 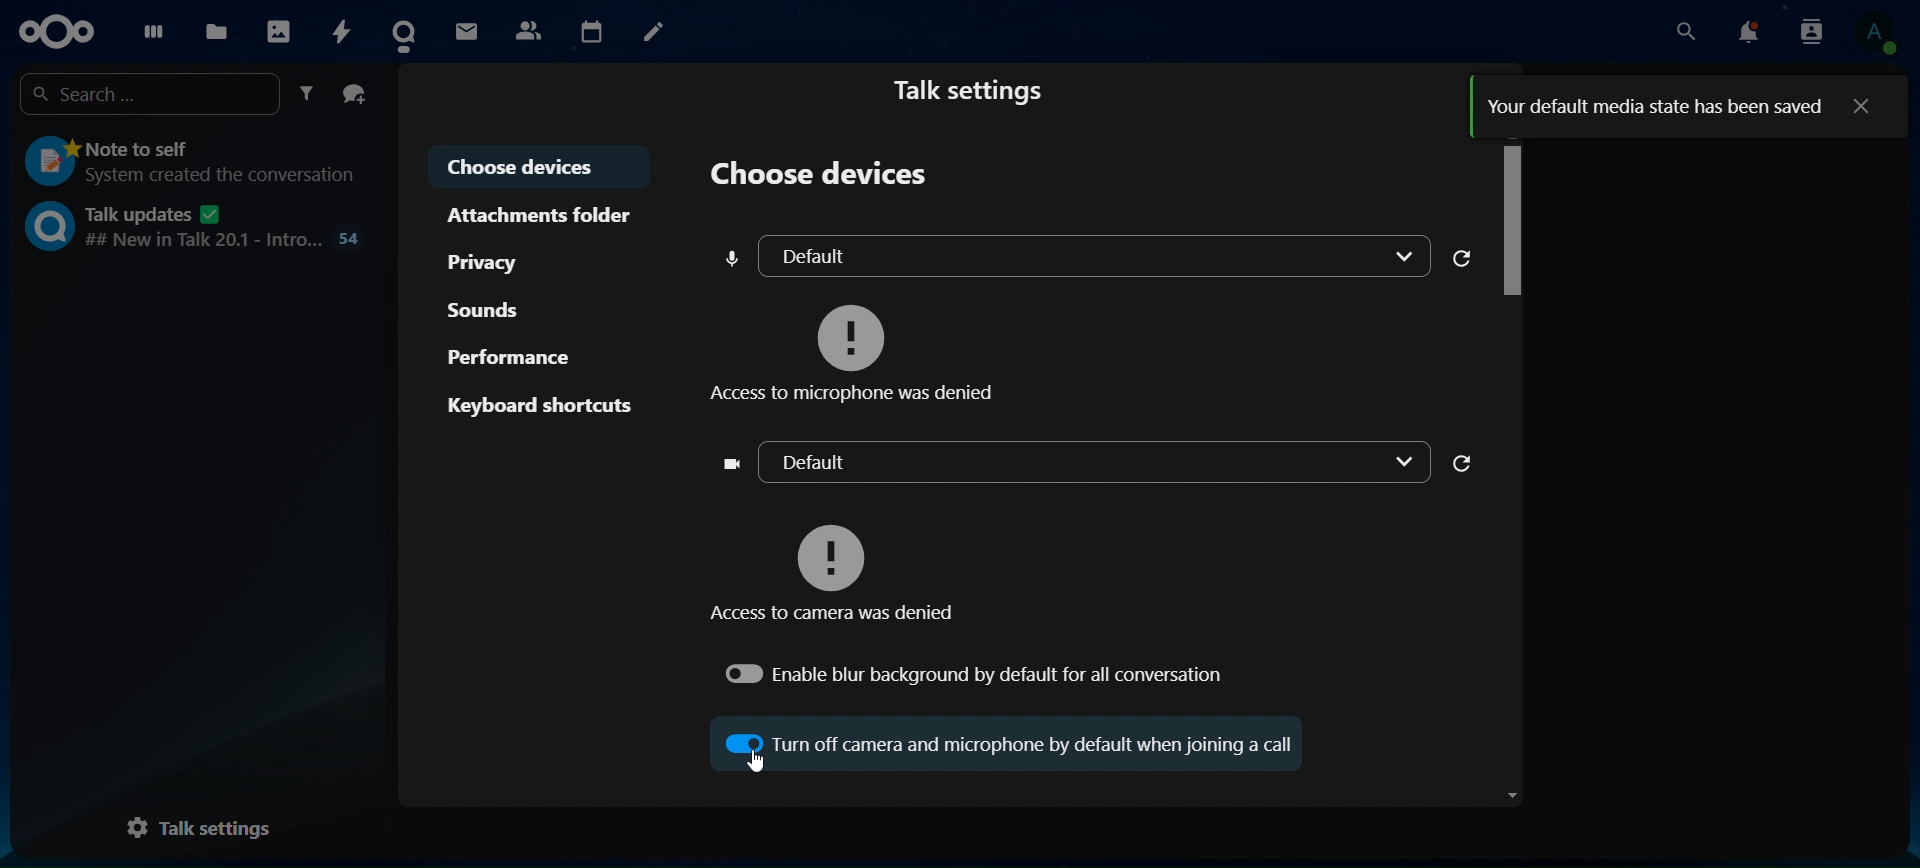 What do you see at coordinates (540, 402) in the screenshot?
I see `keyboard shortcuts` at bounding box center [540, 402].